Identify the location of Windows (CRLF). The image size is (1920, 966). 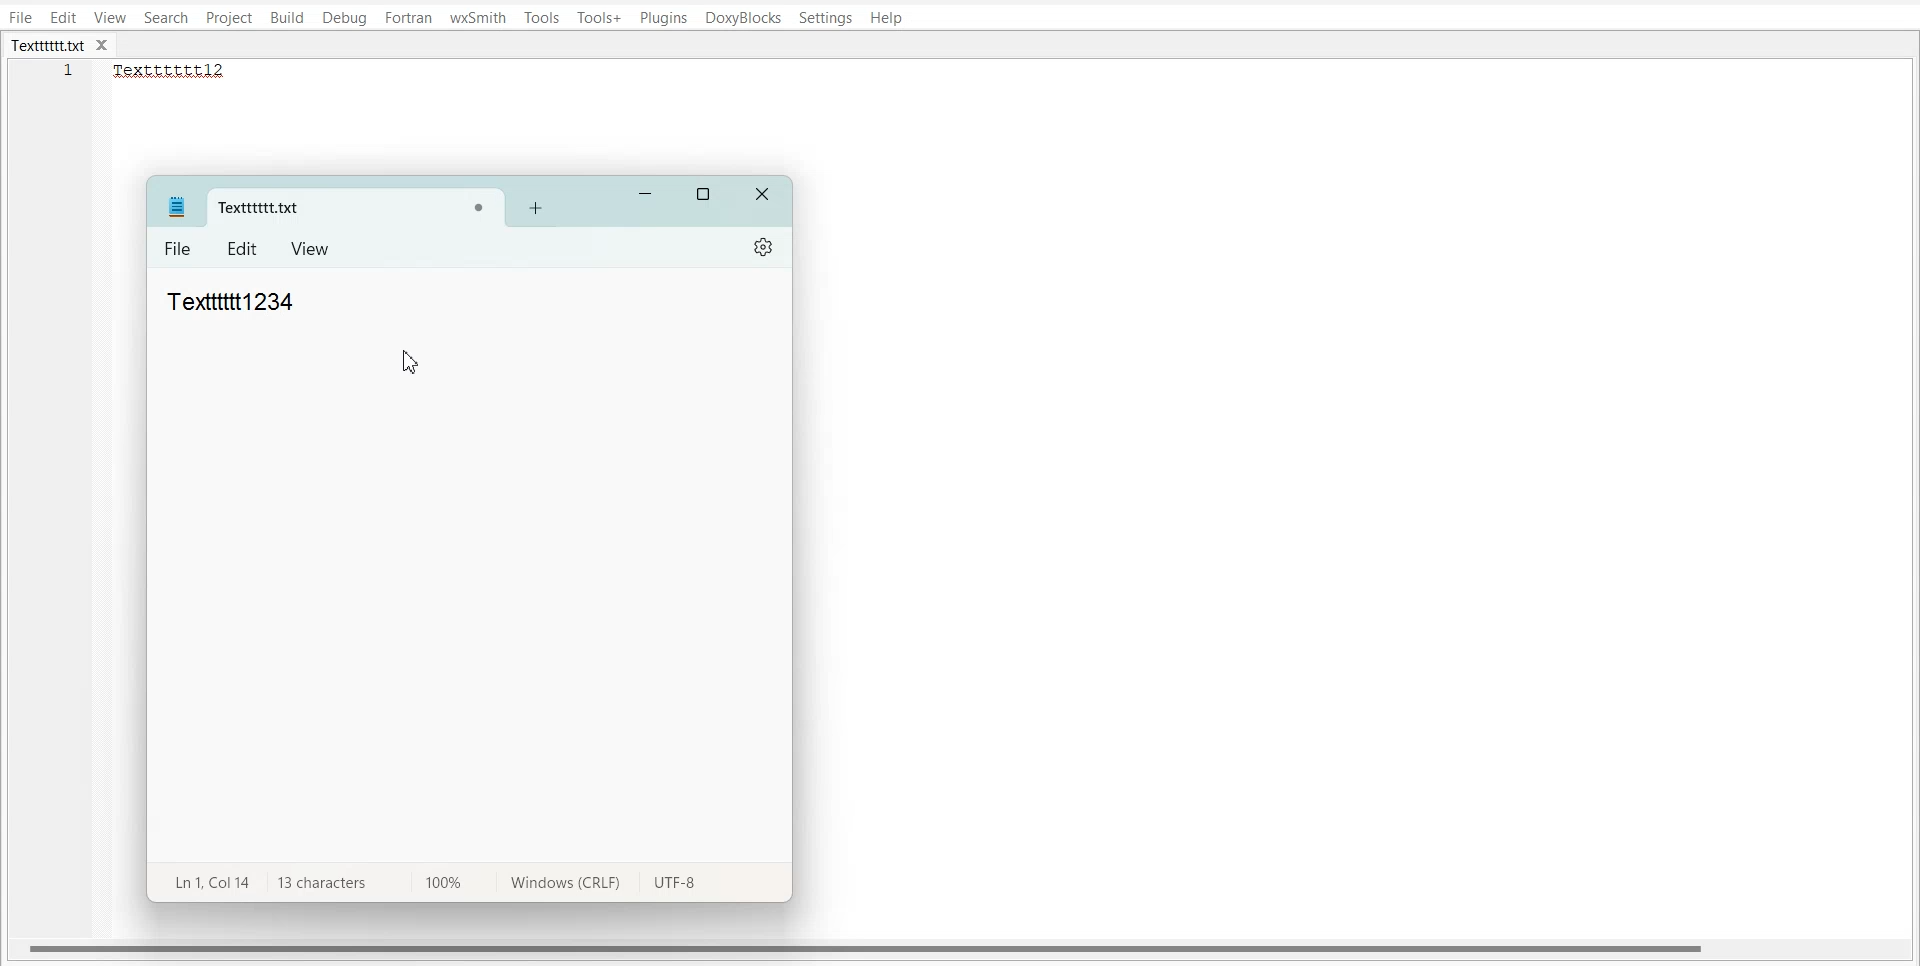
(561, 886).